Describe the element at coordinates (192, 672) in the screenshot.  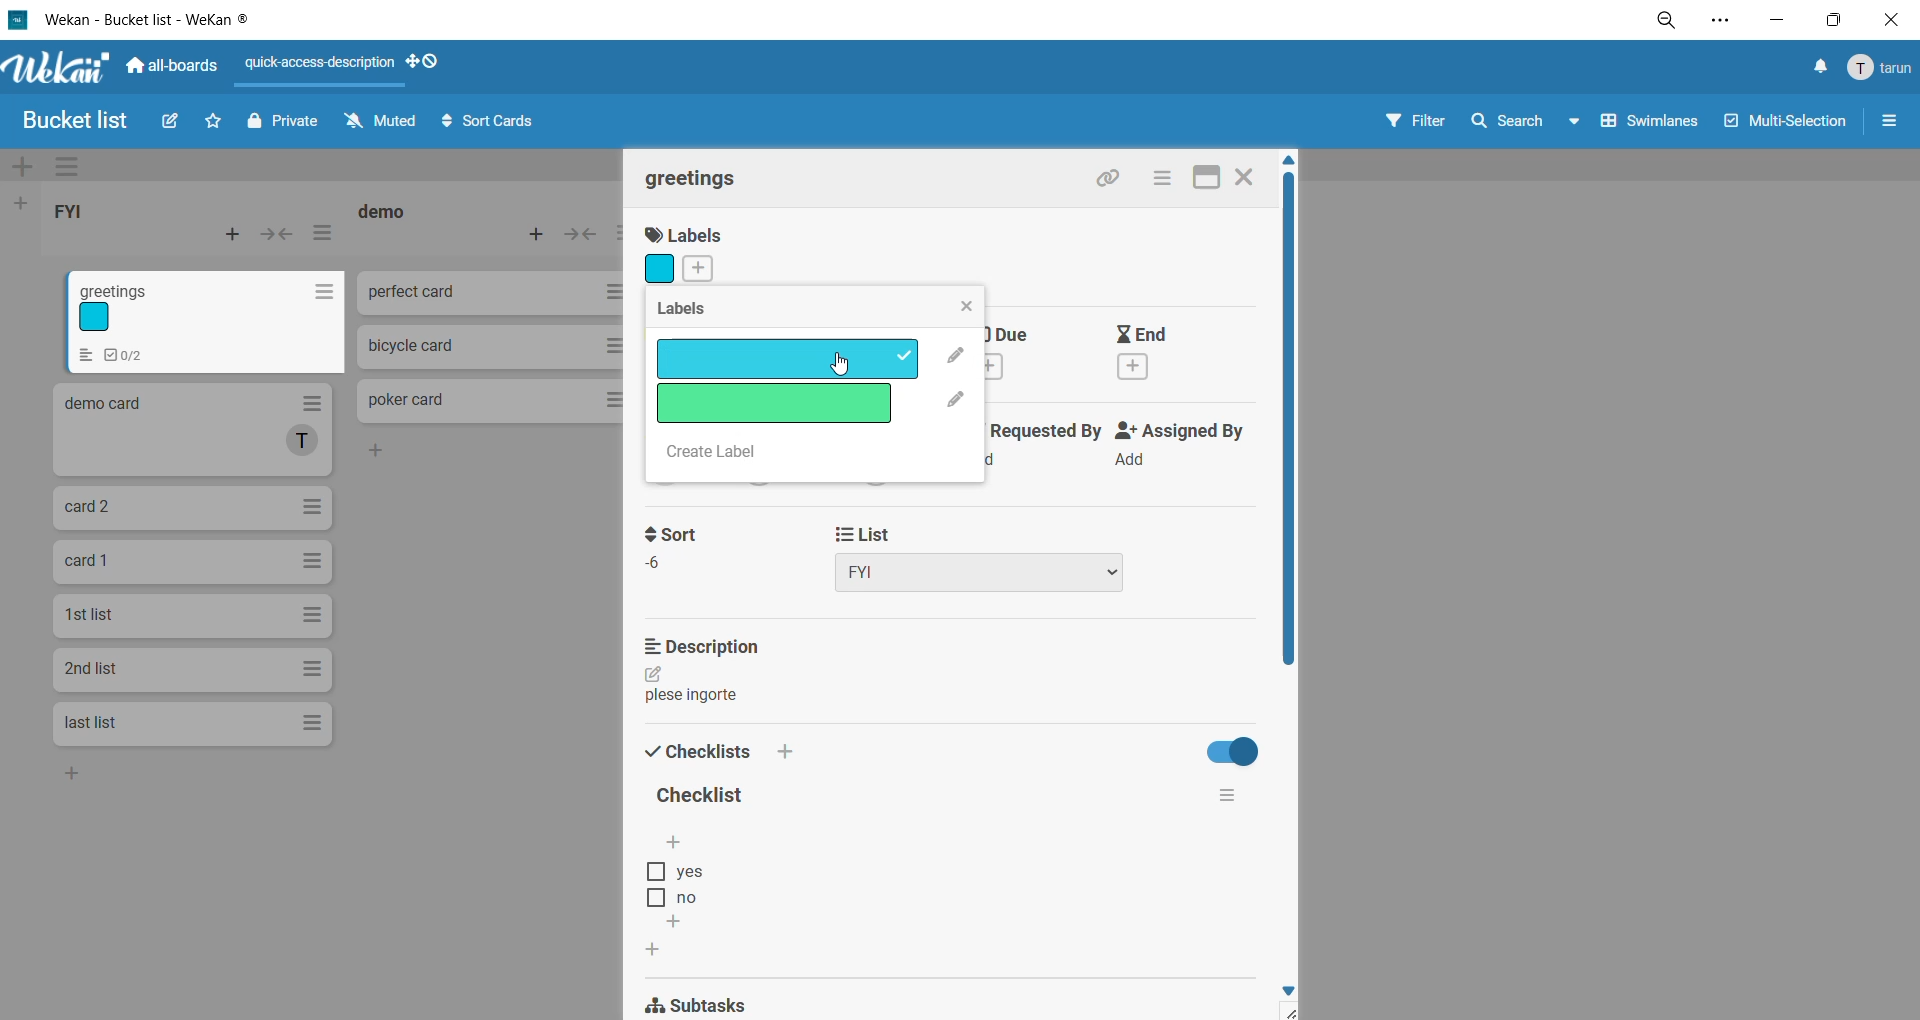
I see `2nd list` at that location.